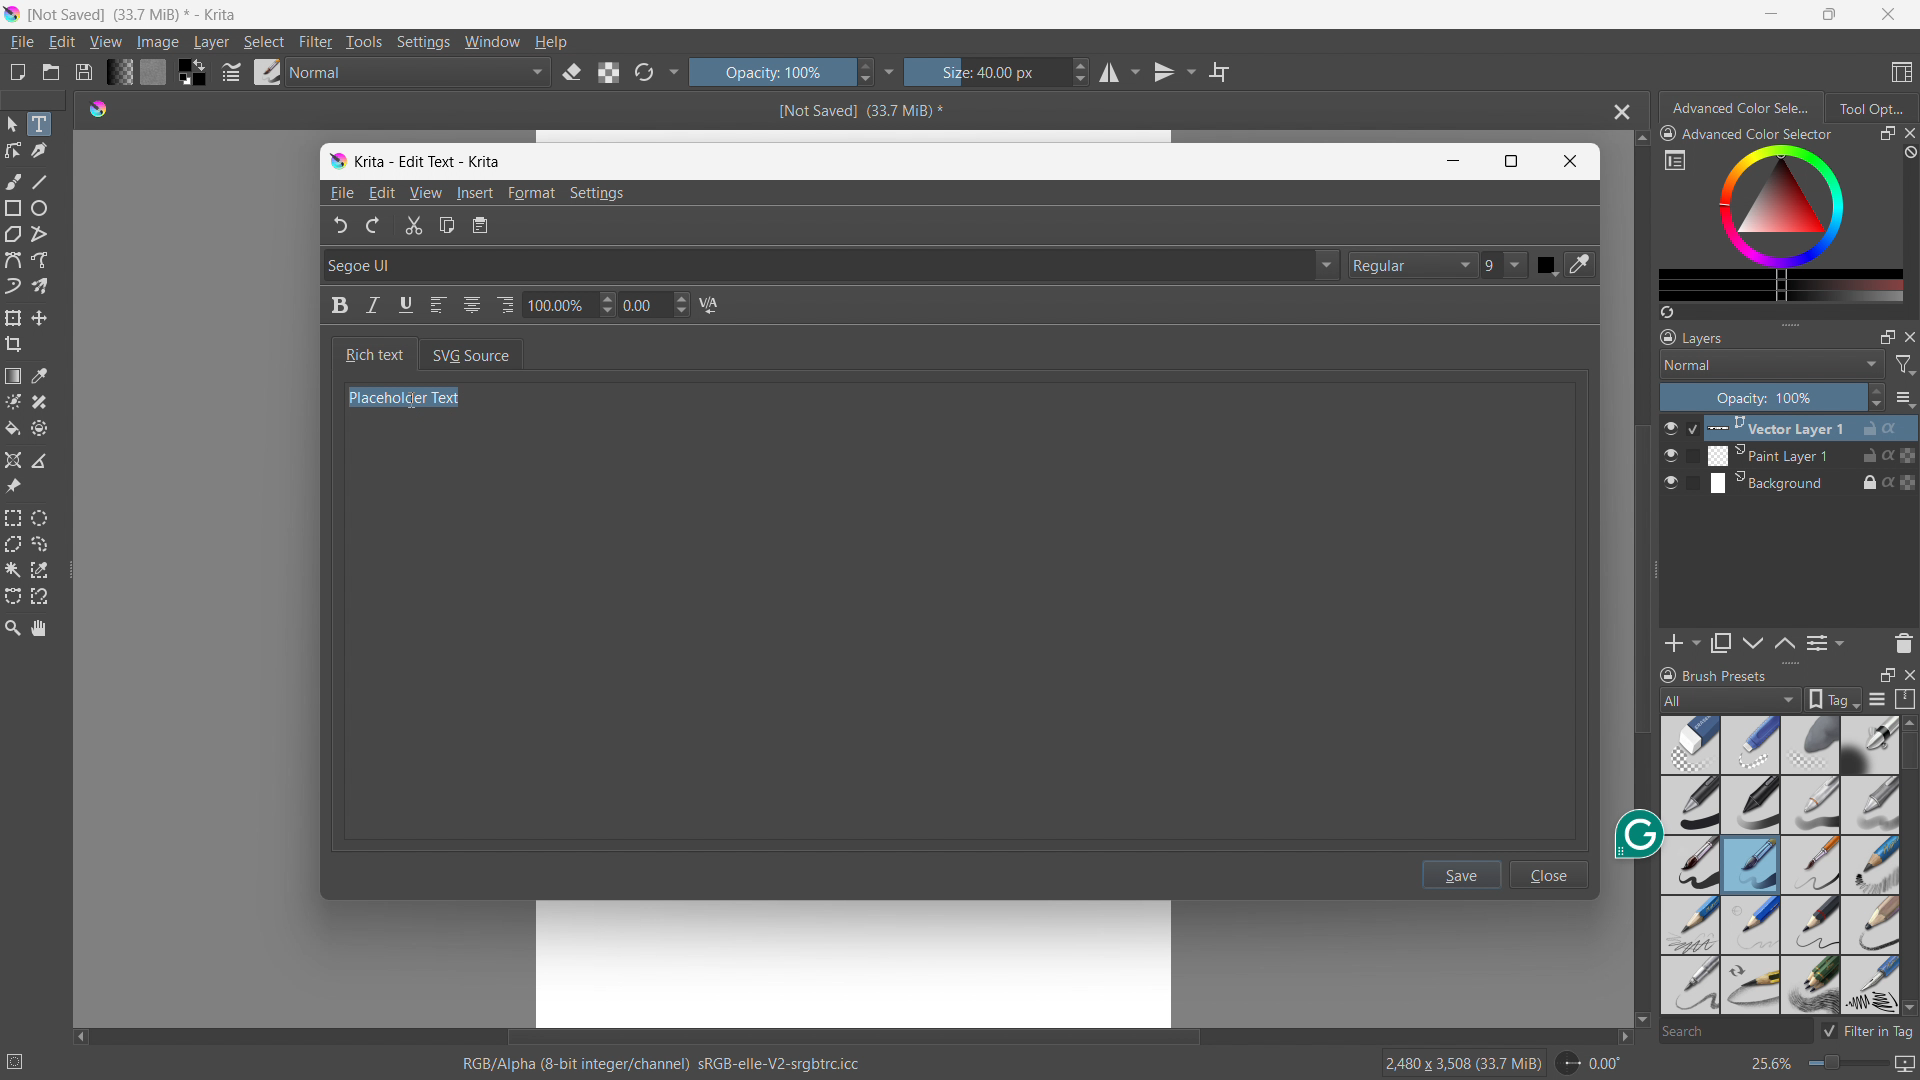 This screenshot has width=1920, height=1080. I want to click on edit, so click(61, 43).